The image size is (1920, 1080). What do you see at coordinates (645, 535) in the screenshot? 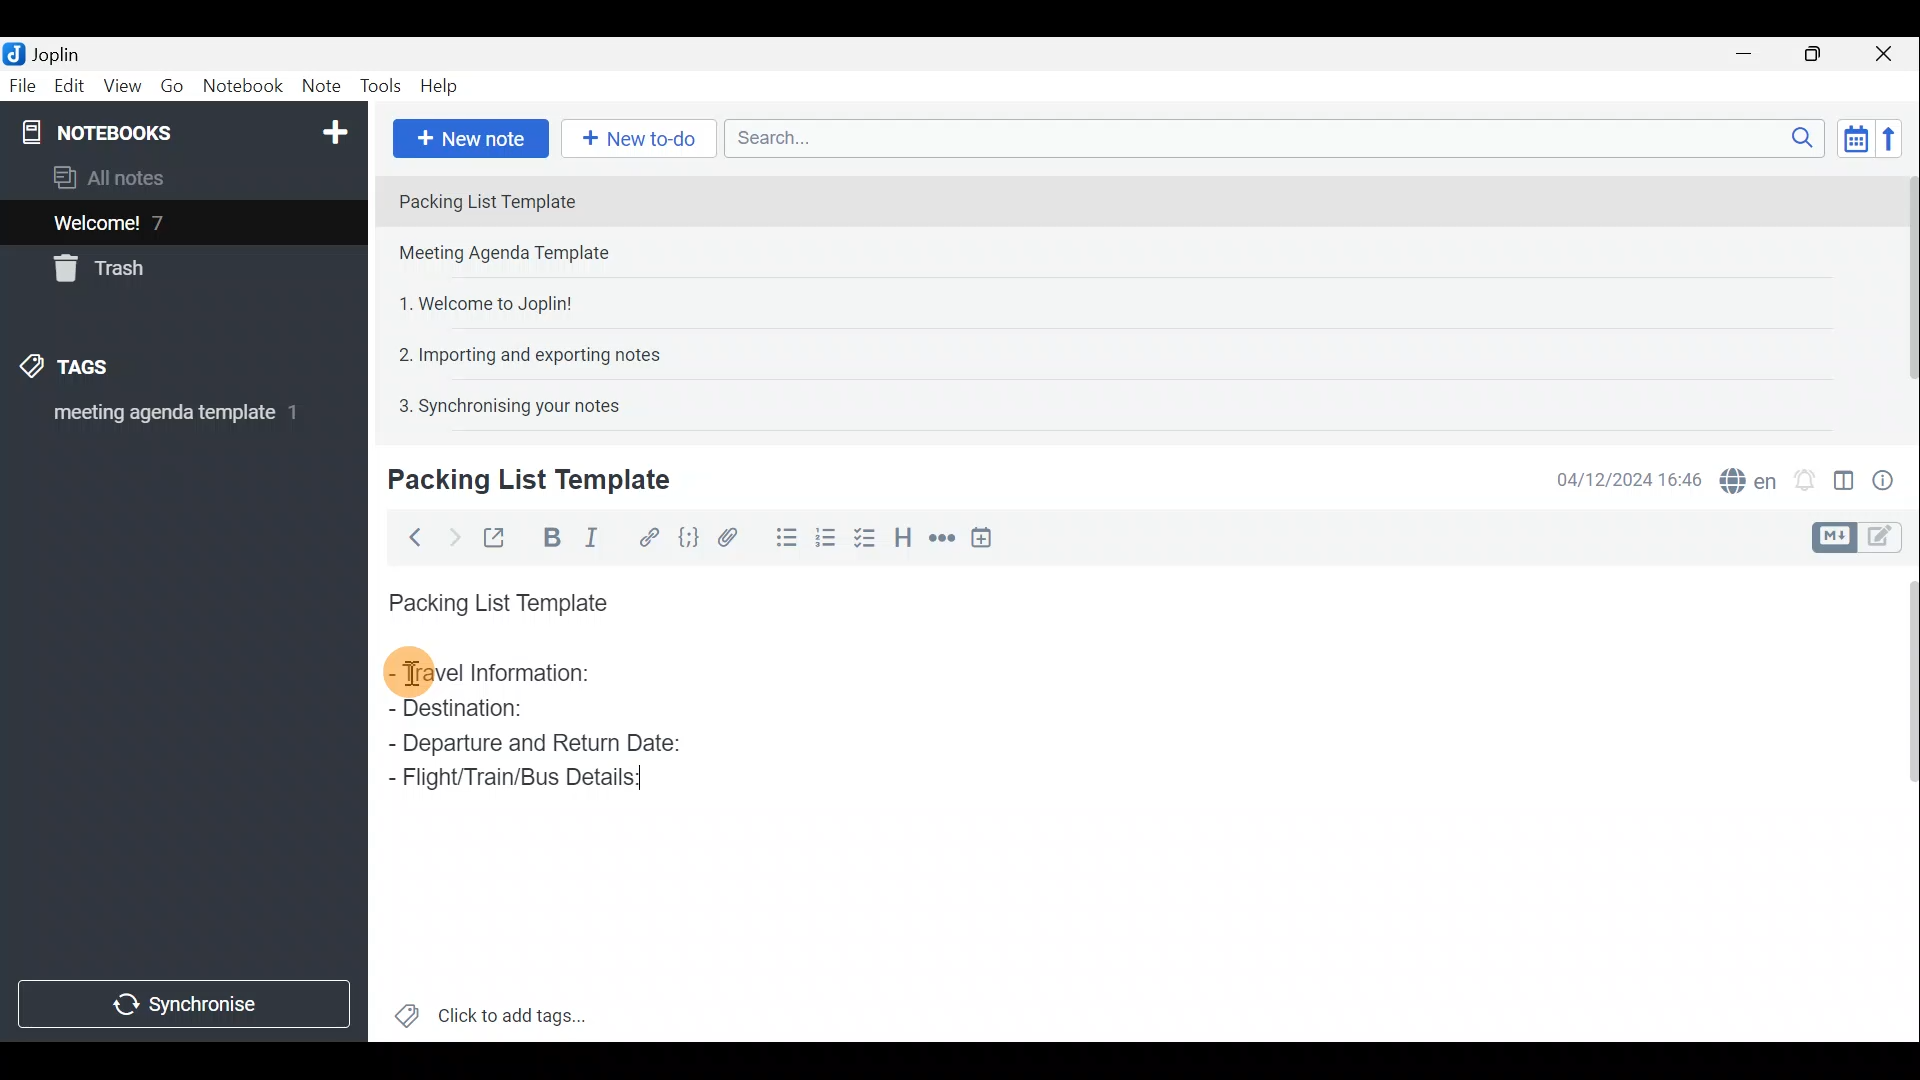
I see `Hyperlink` at bounding box center [645, 535].